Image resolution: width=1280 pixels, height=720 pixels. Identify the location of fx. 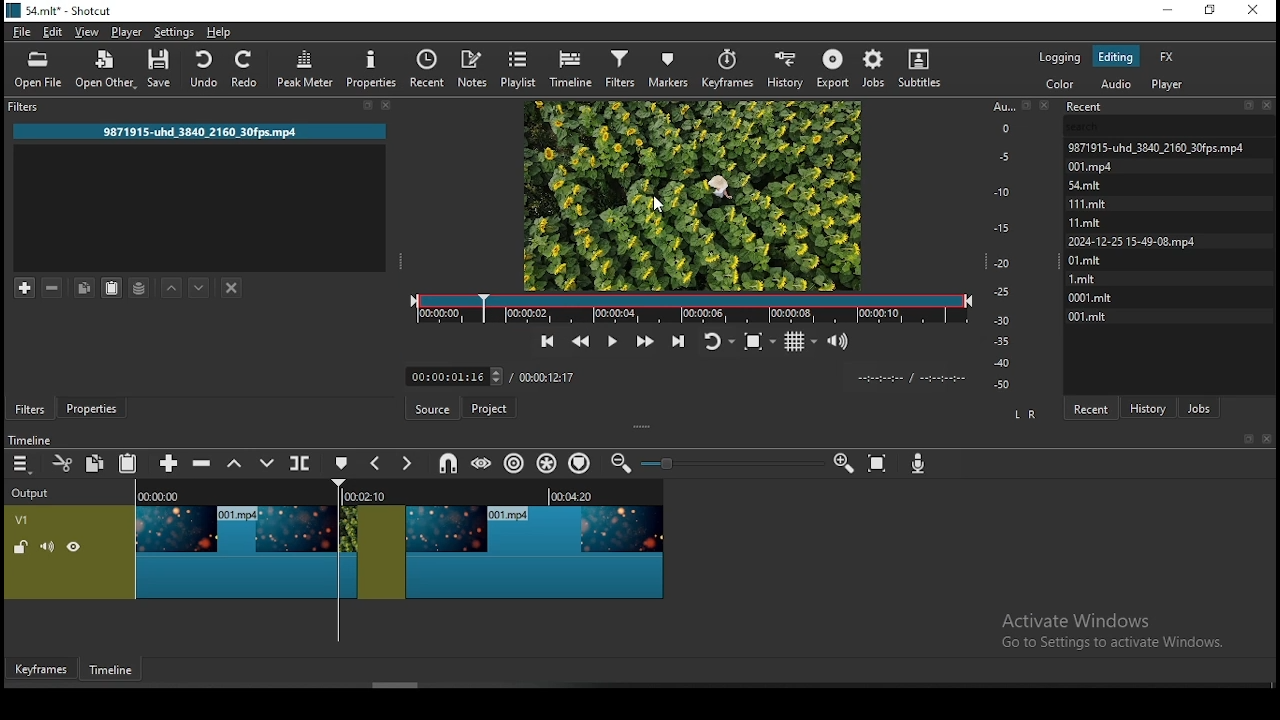
(1166, 59).